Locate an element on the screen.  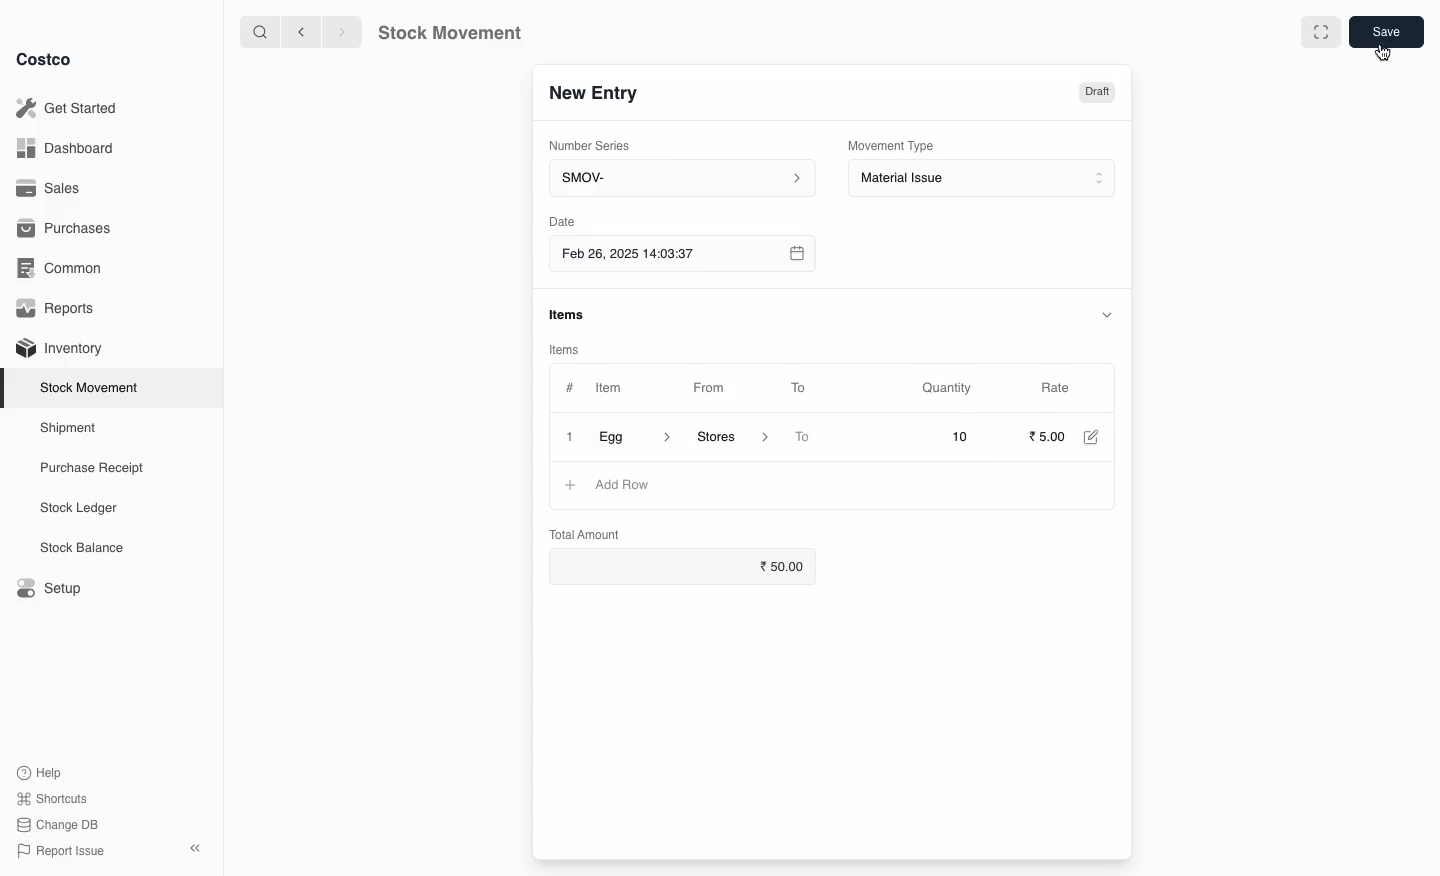
forward is located at coordinates (337, 31).